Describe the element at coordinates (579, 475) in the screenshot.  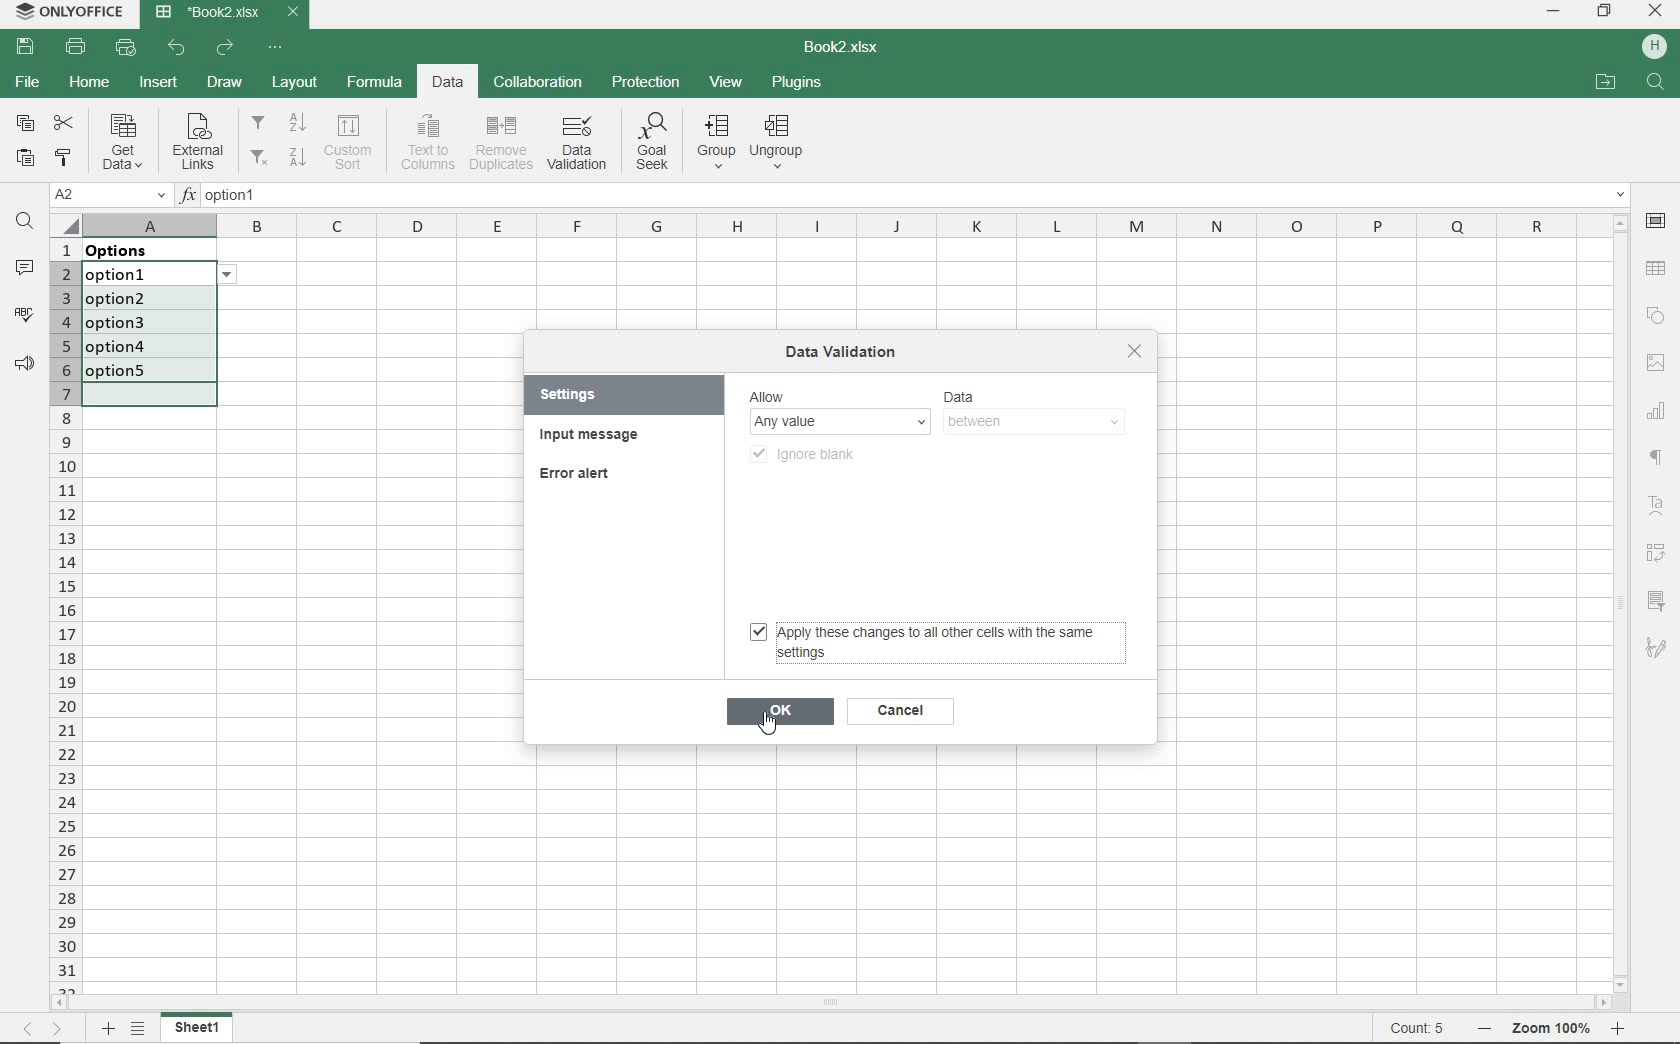
I see `ERROR ALERT` at that location.